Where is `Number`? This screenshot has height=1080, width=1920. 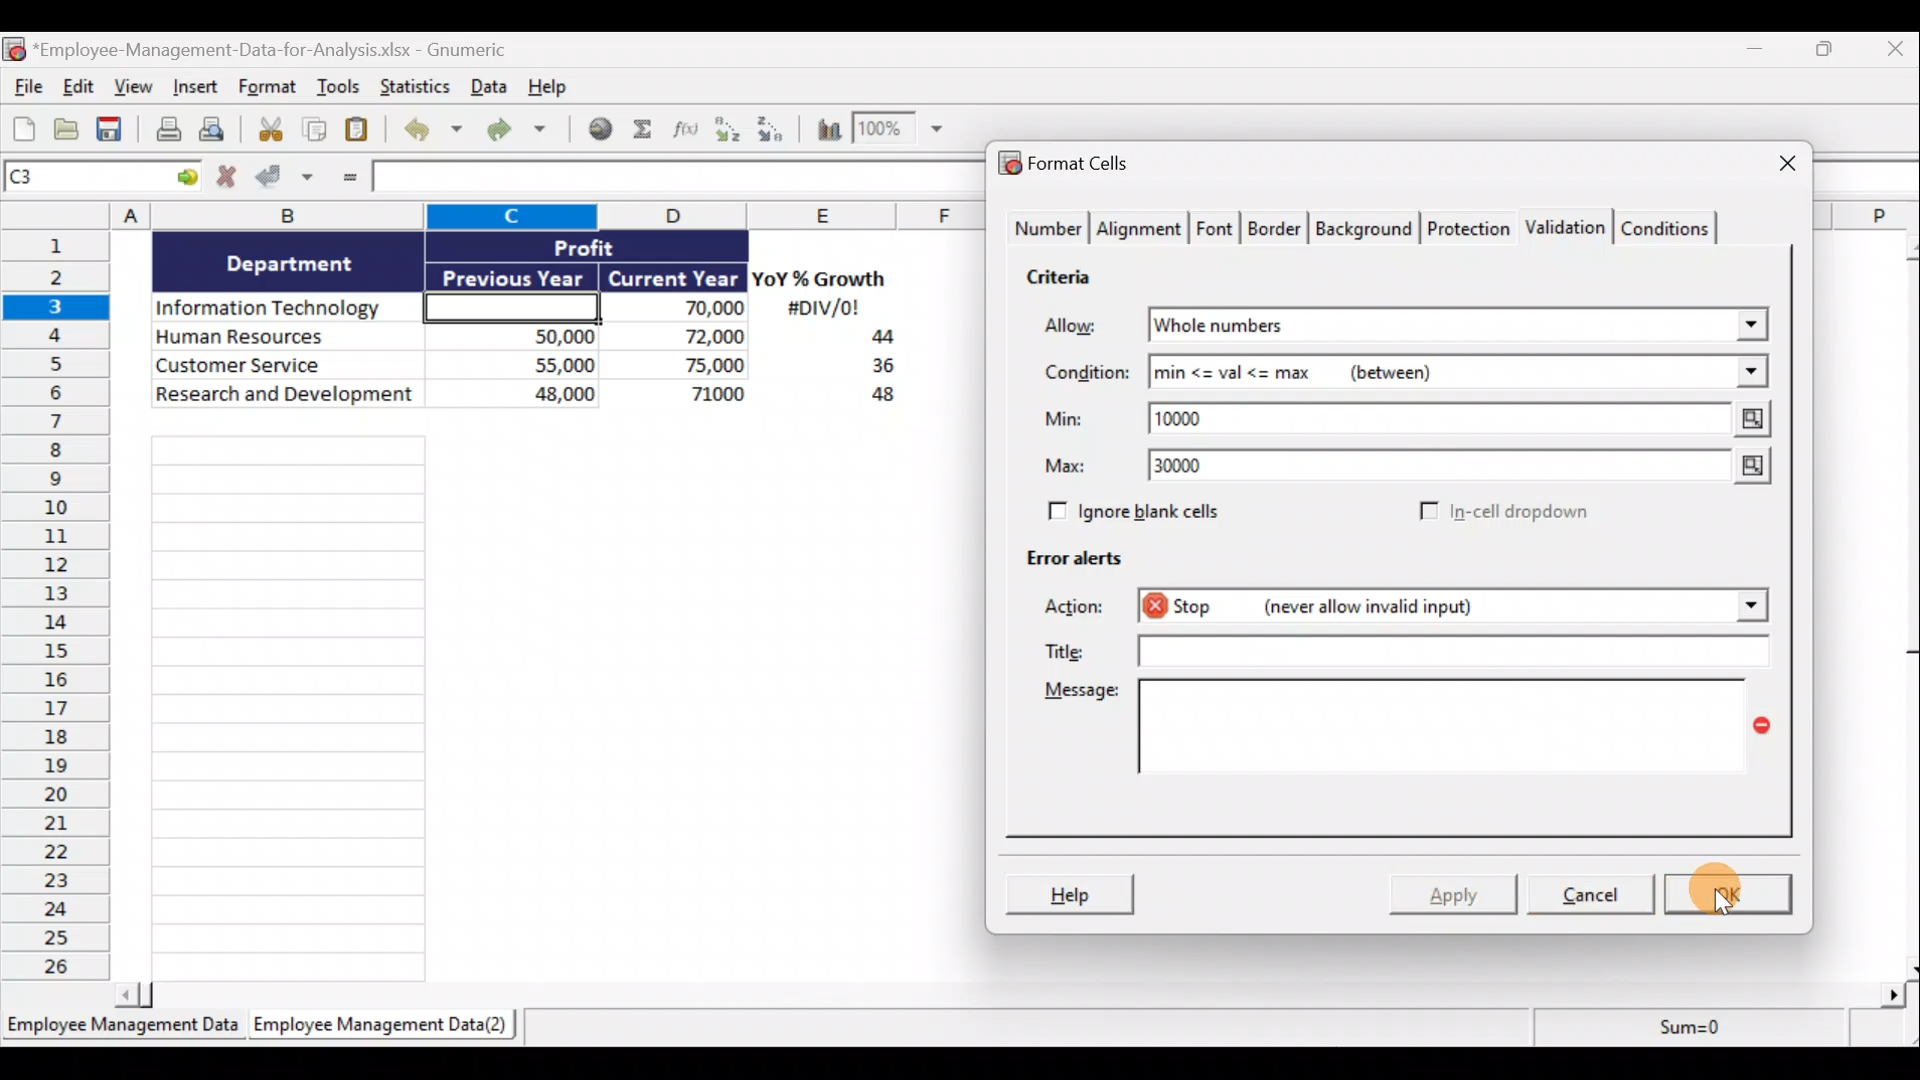
Number is located at coordinates (1046, 230).